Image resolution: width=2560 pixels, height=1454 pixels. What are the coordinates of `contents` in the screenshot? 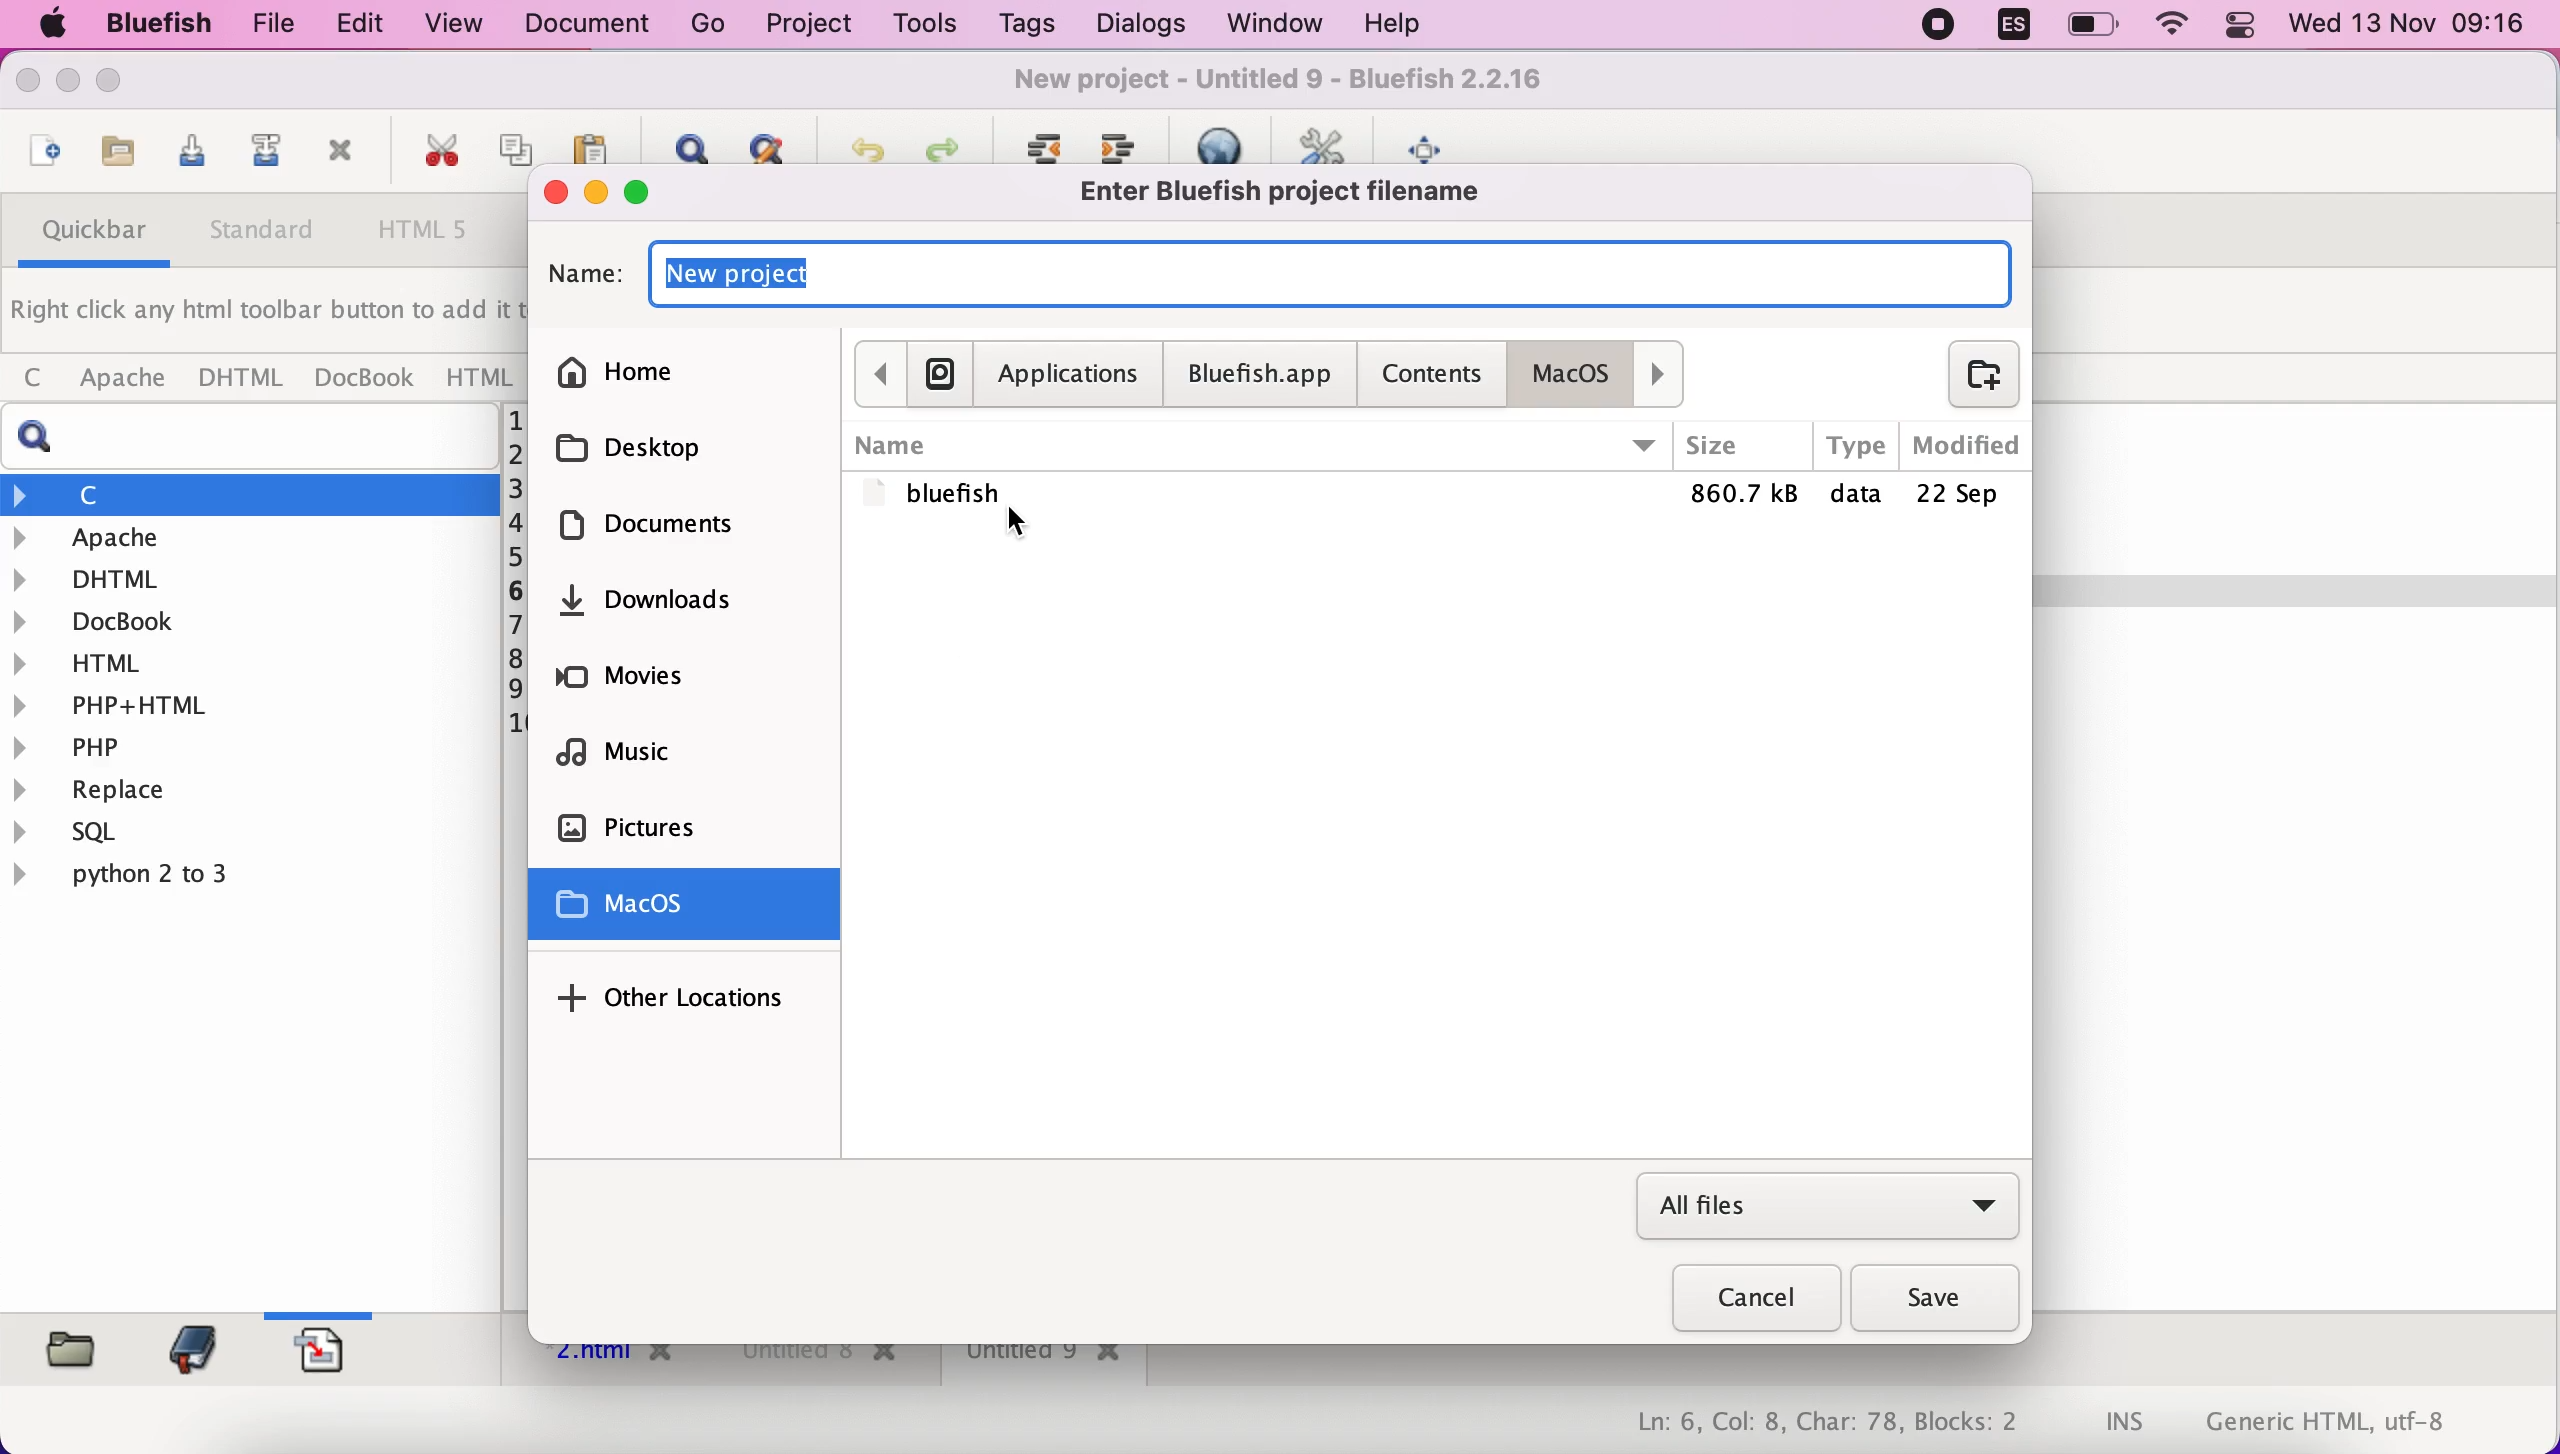 It's located at (1437, 372).